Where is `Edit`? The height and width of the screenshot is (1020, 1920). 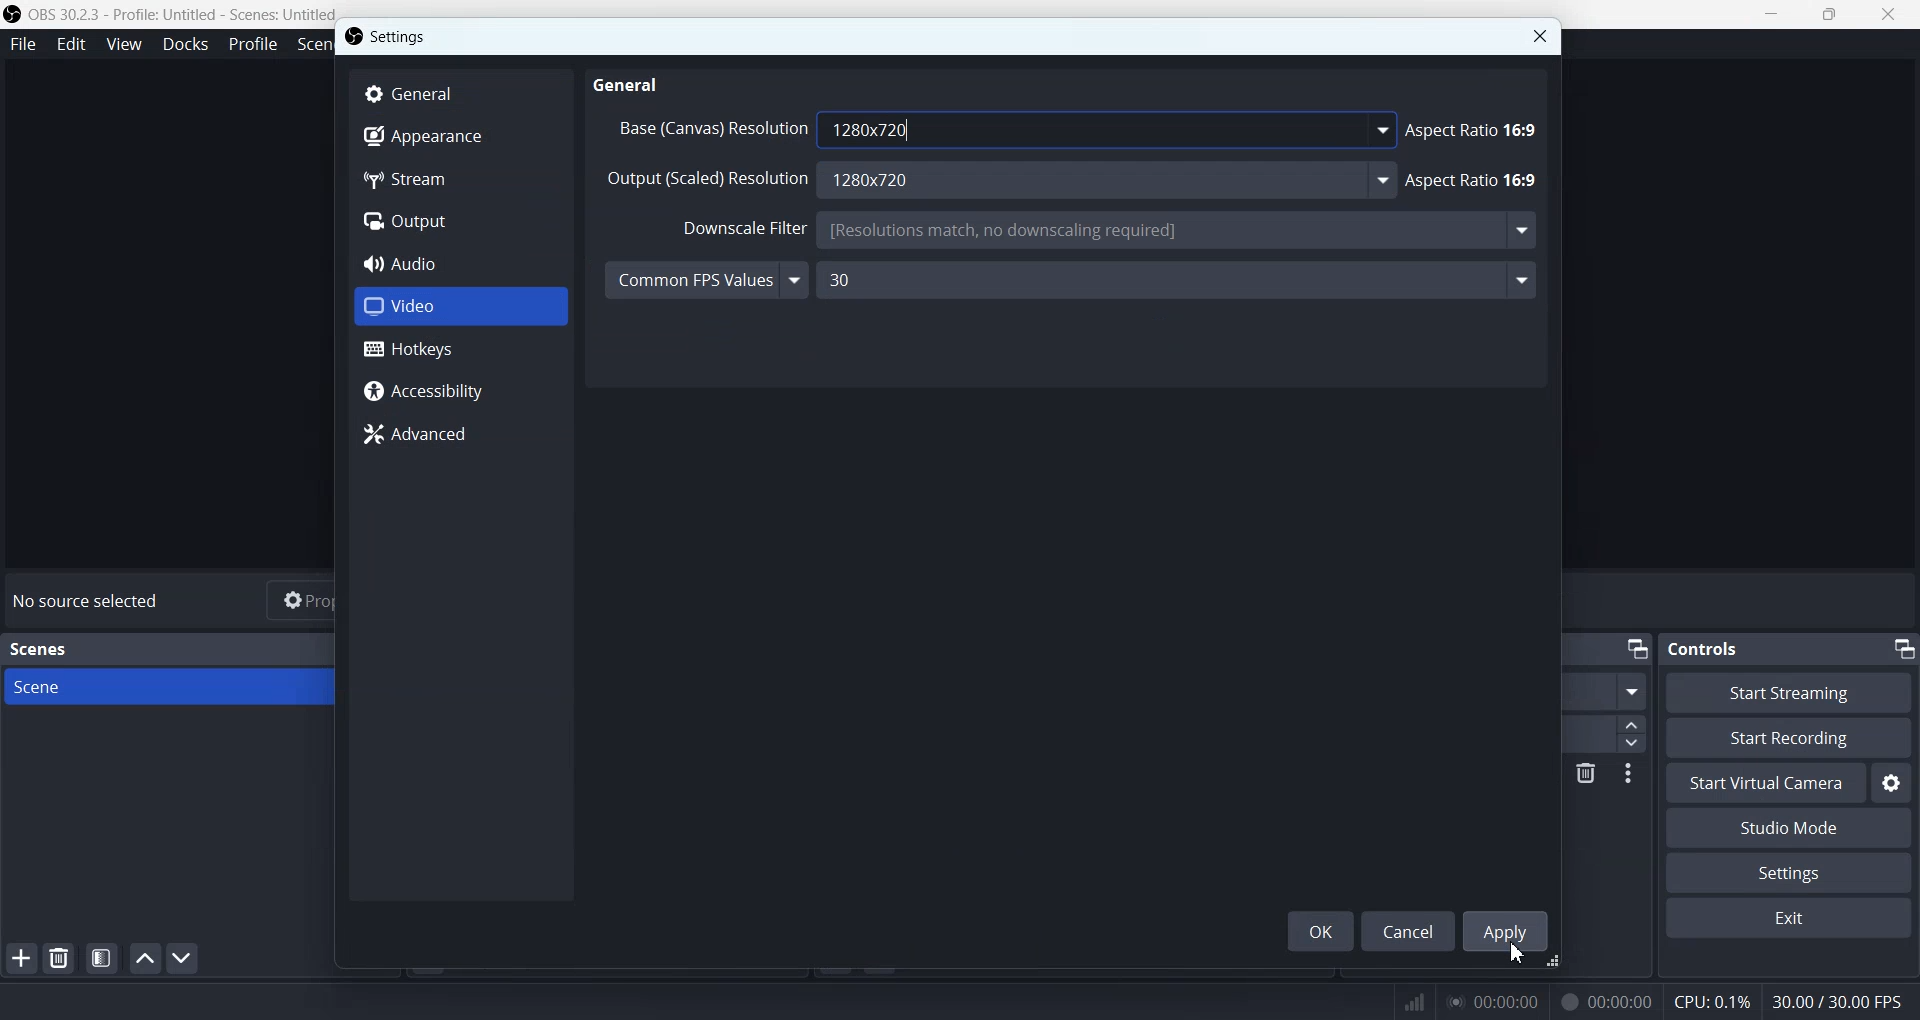 Edit is located at coordinates (73, 46).